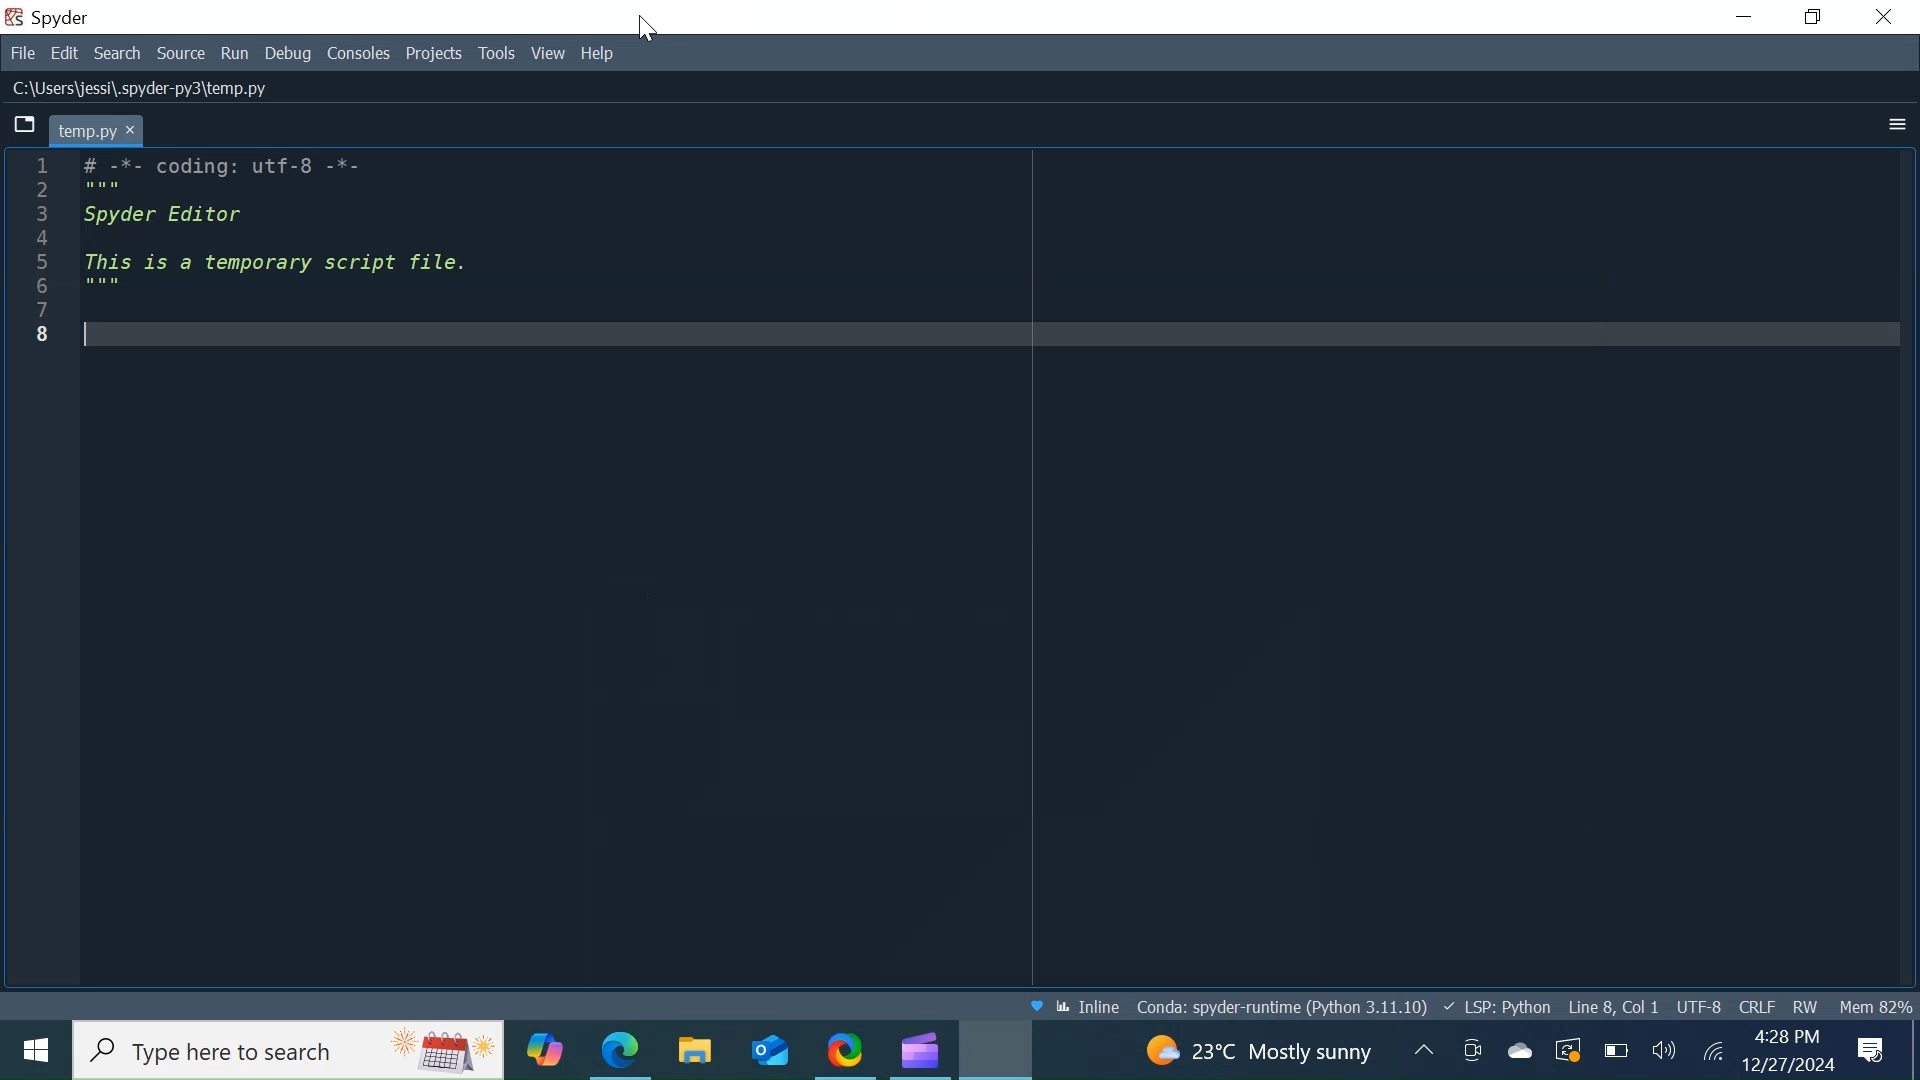  Describe the element at coordinates (1814, 16) in the screenshot. I see `Restore` at that location.